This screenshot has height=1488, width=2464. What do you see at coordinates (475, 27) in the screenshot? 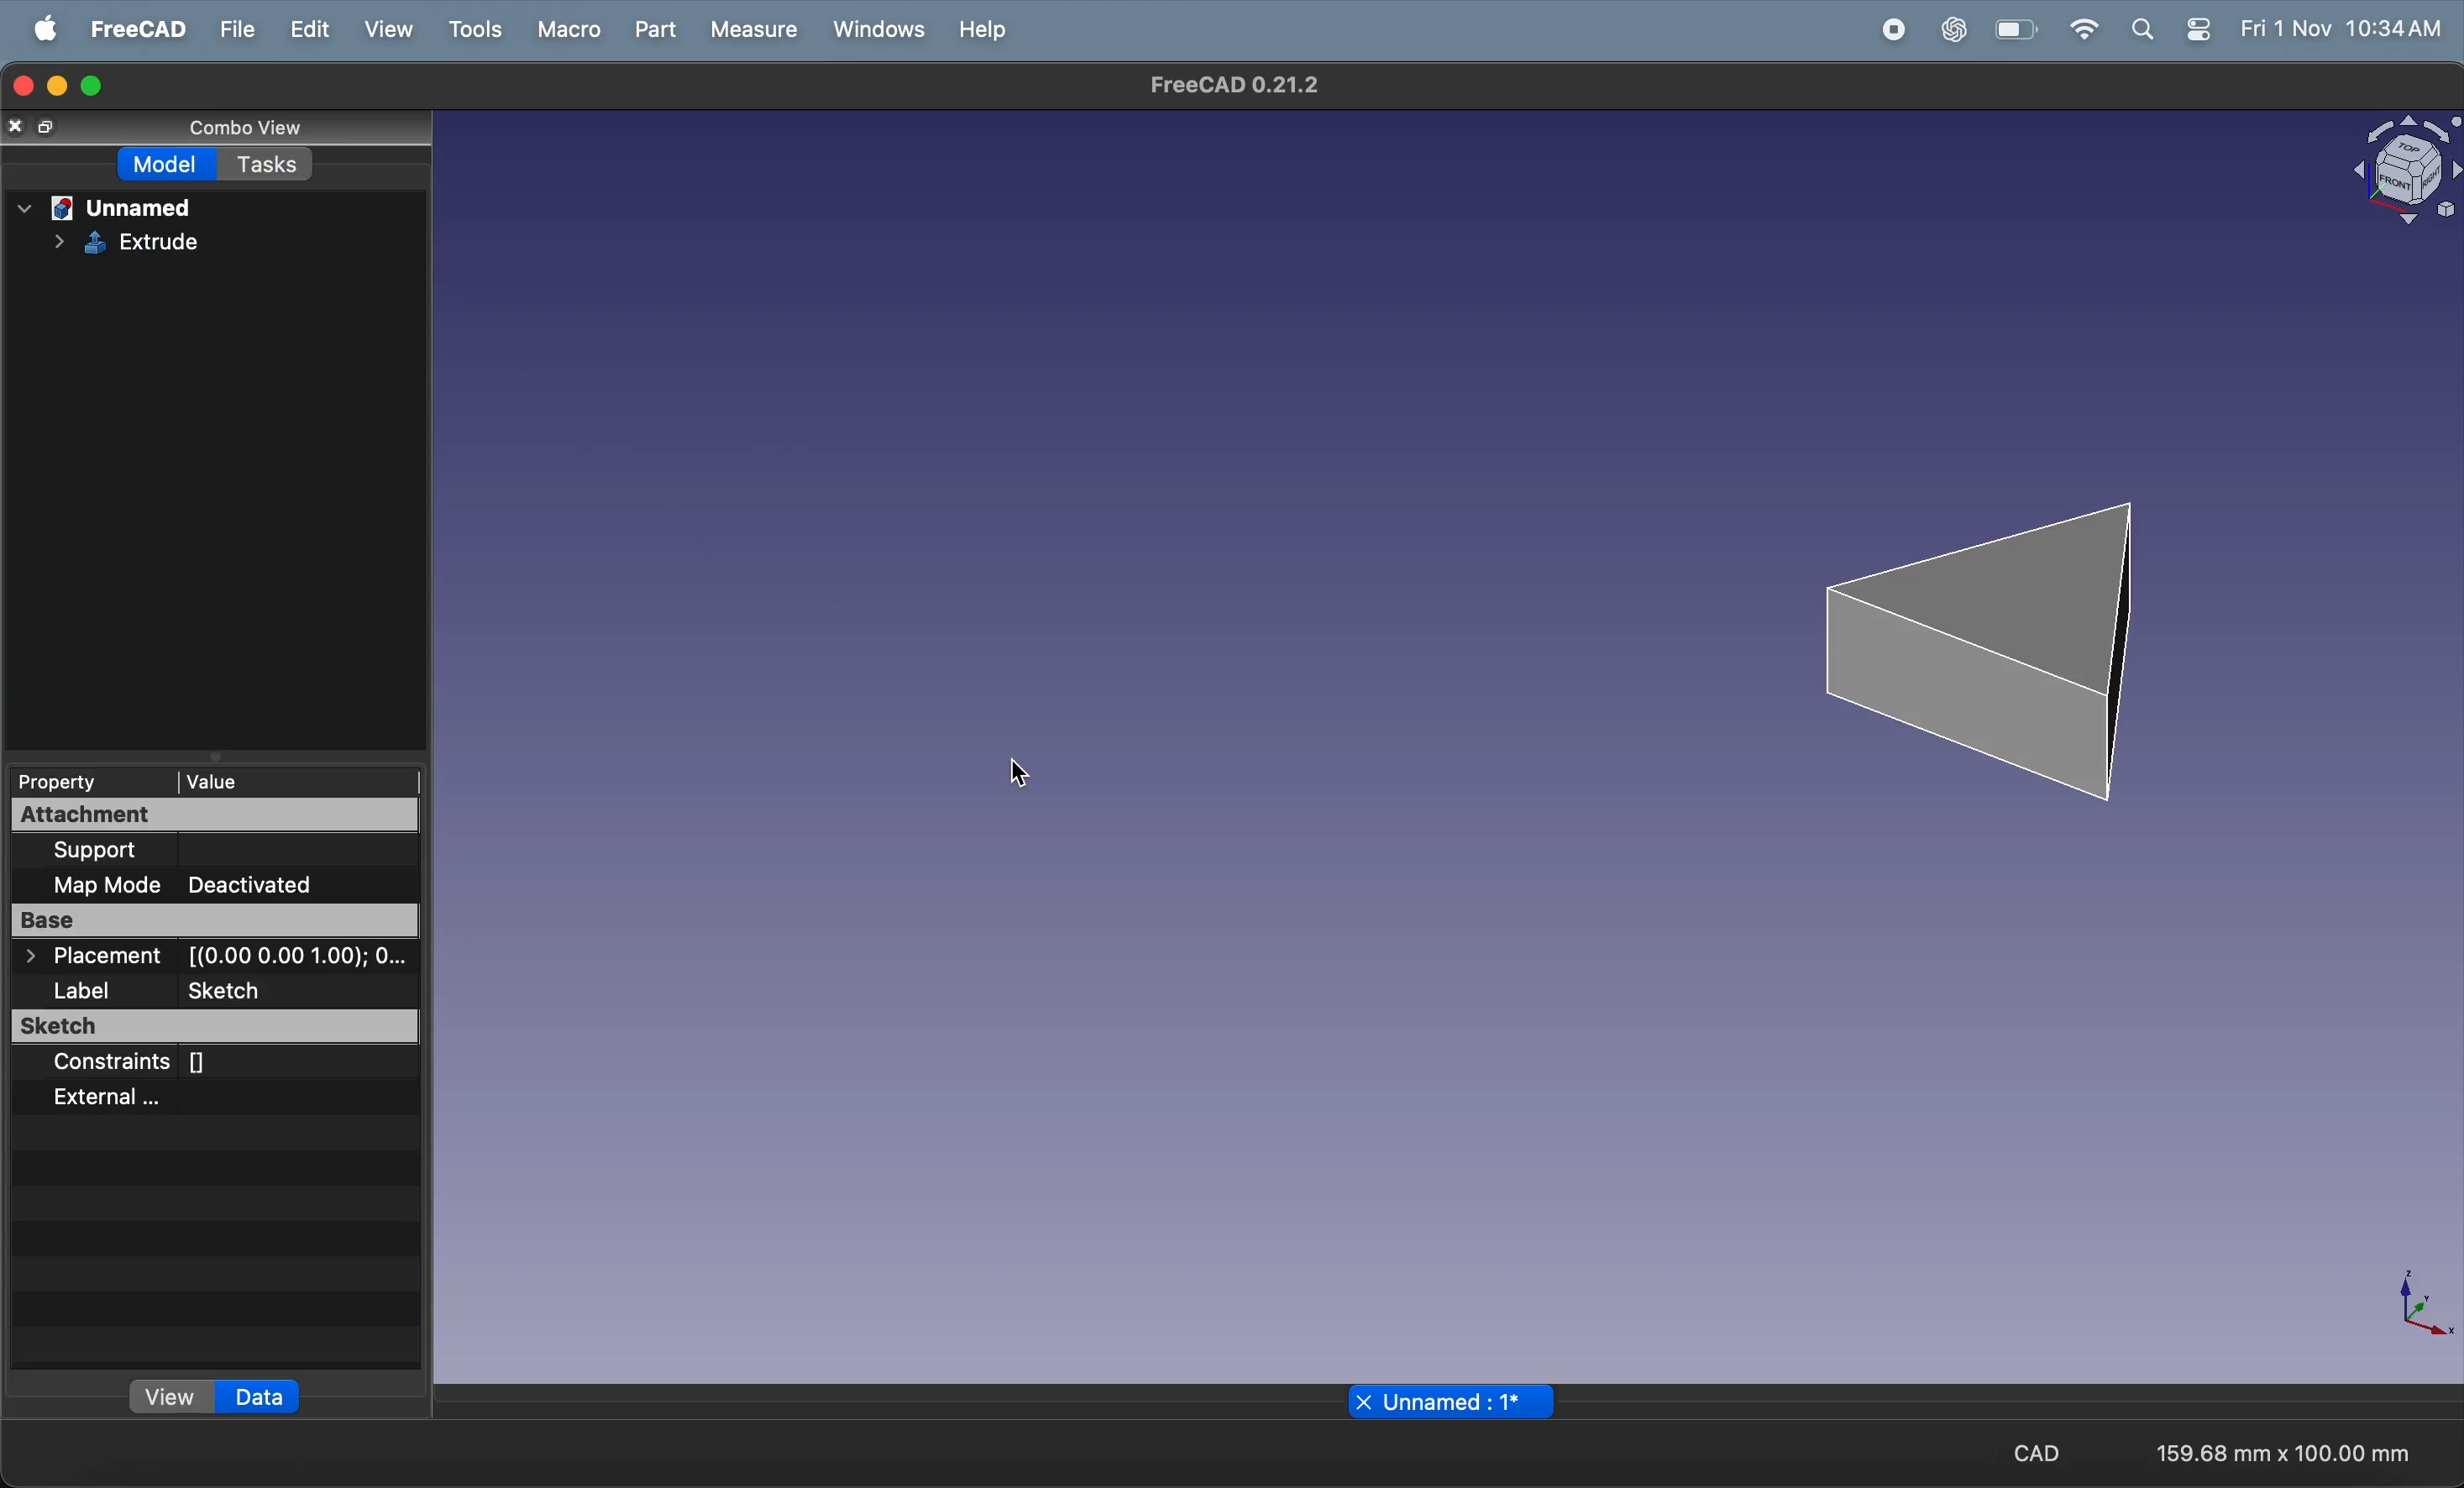
I see `tools` at bounding box center [475, 27].